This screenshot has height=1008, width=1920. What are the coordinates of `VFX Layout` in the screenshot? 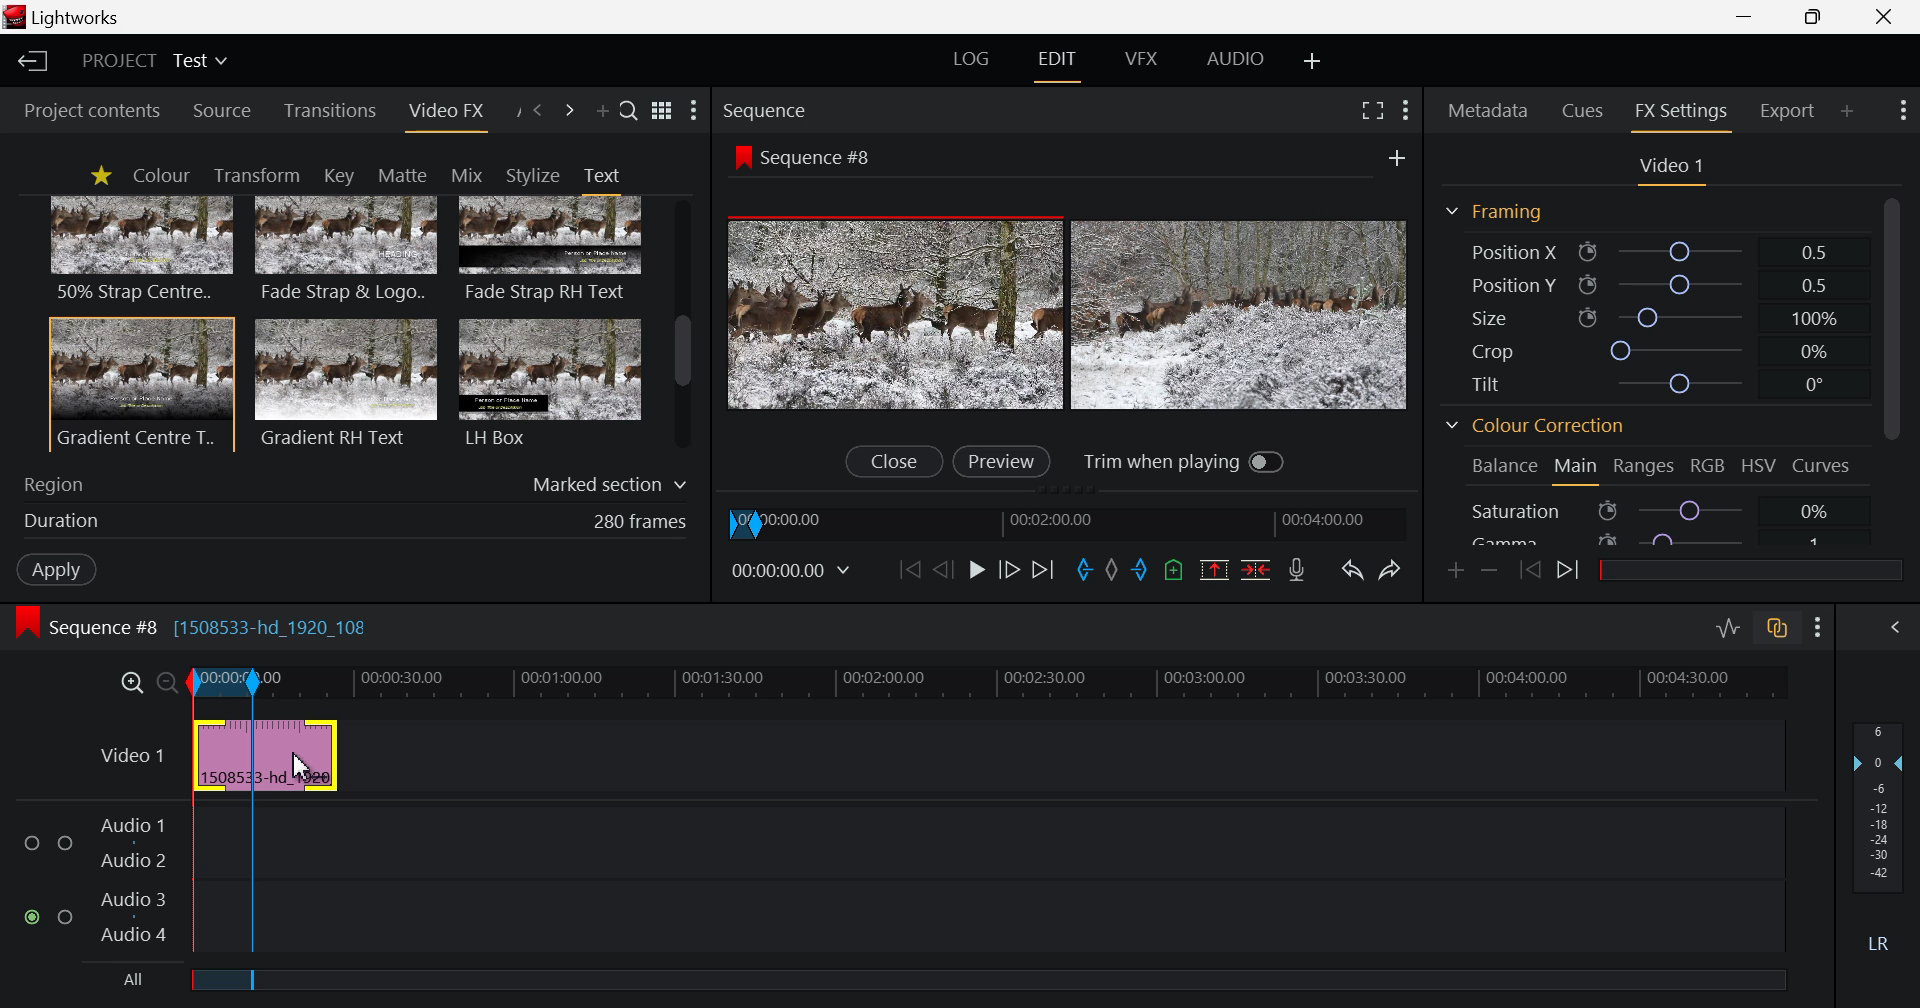 It's located at (1145, 59).